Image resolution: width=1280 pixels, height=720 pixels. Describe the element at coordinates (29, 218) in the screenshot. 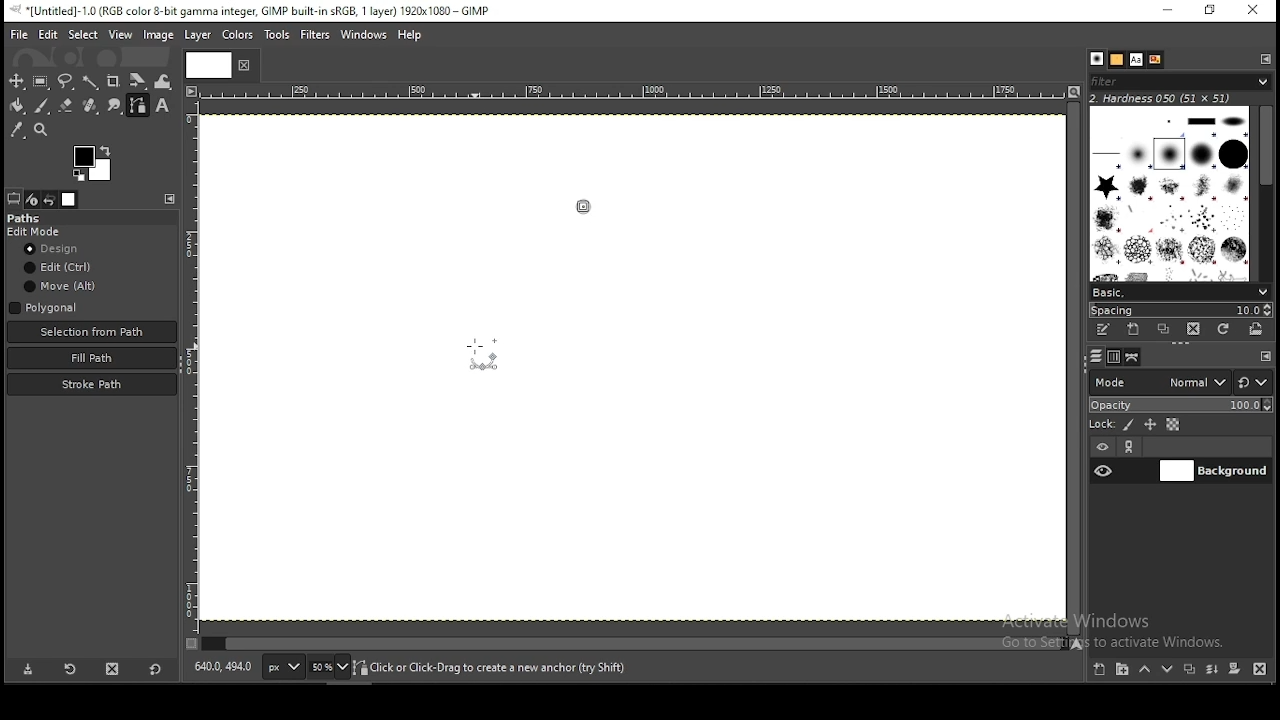

I see `paths` at that location.